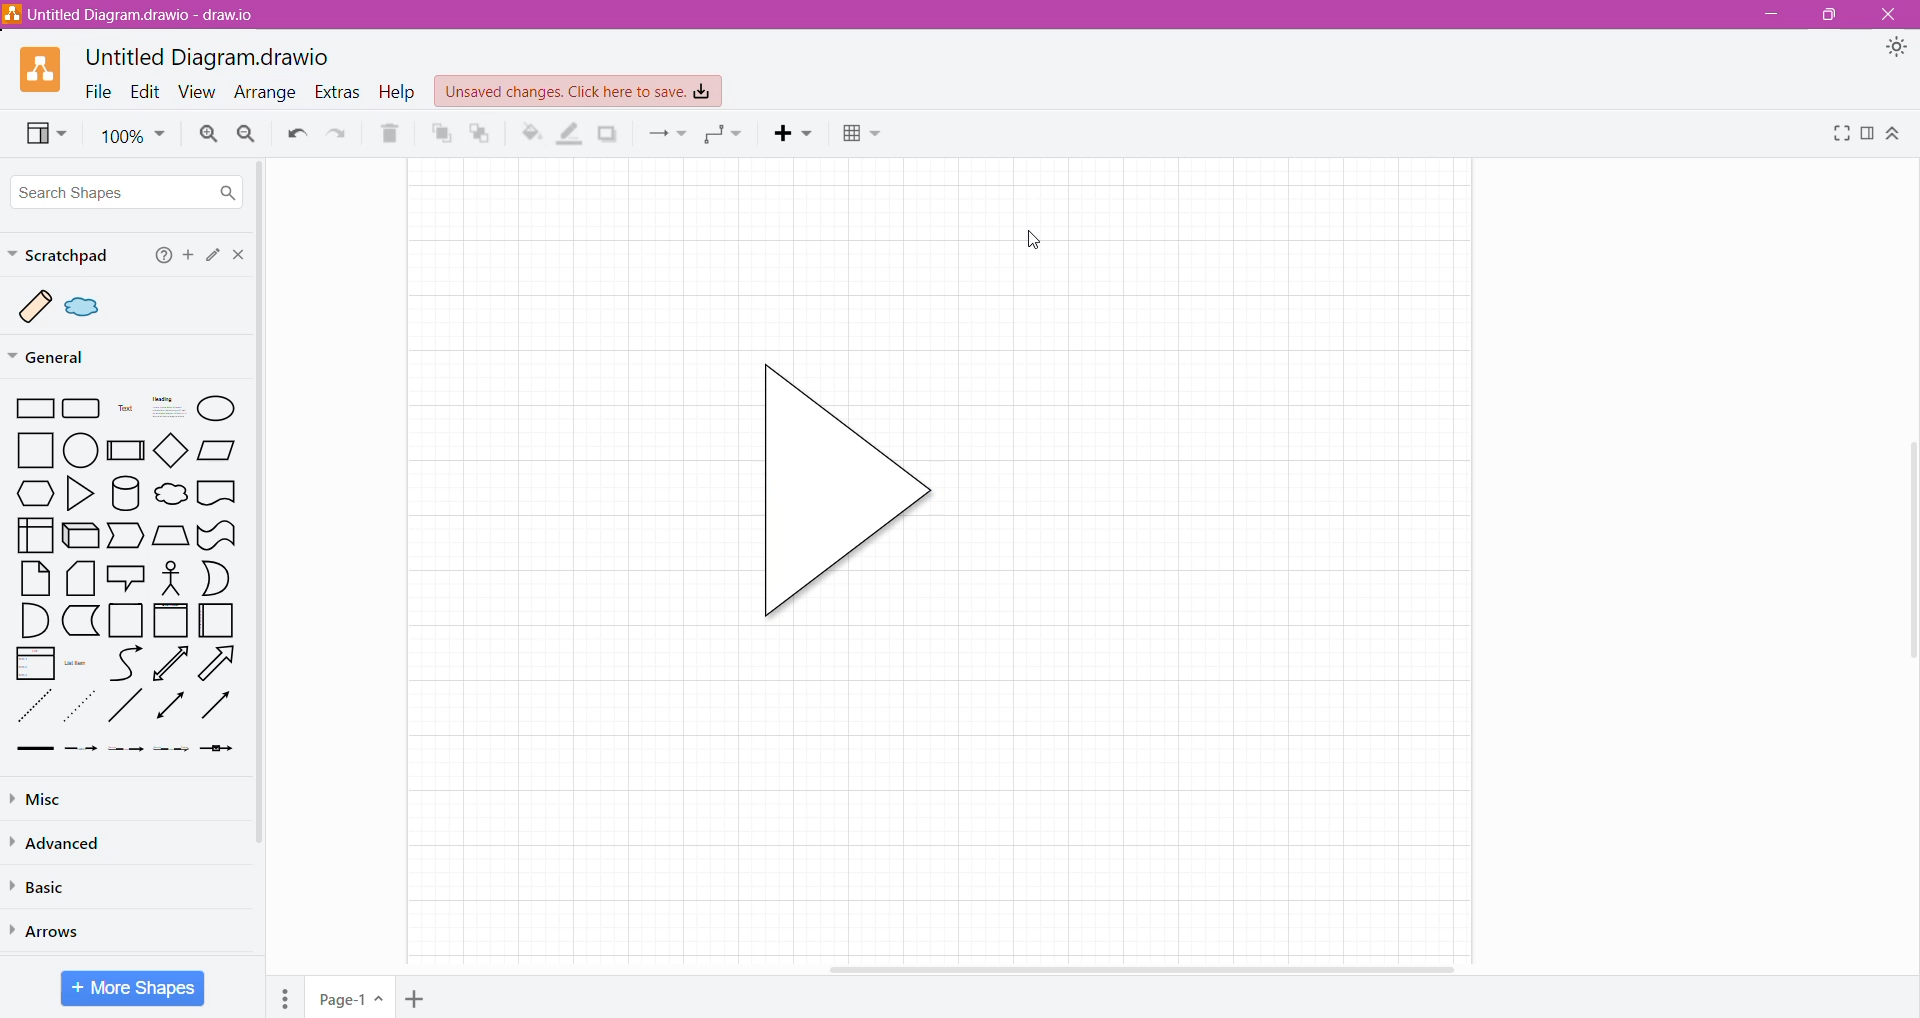 This screenshot has height=1018, width=1920. I want to click on Restore Down, so click(1830, 15).